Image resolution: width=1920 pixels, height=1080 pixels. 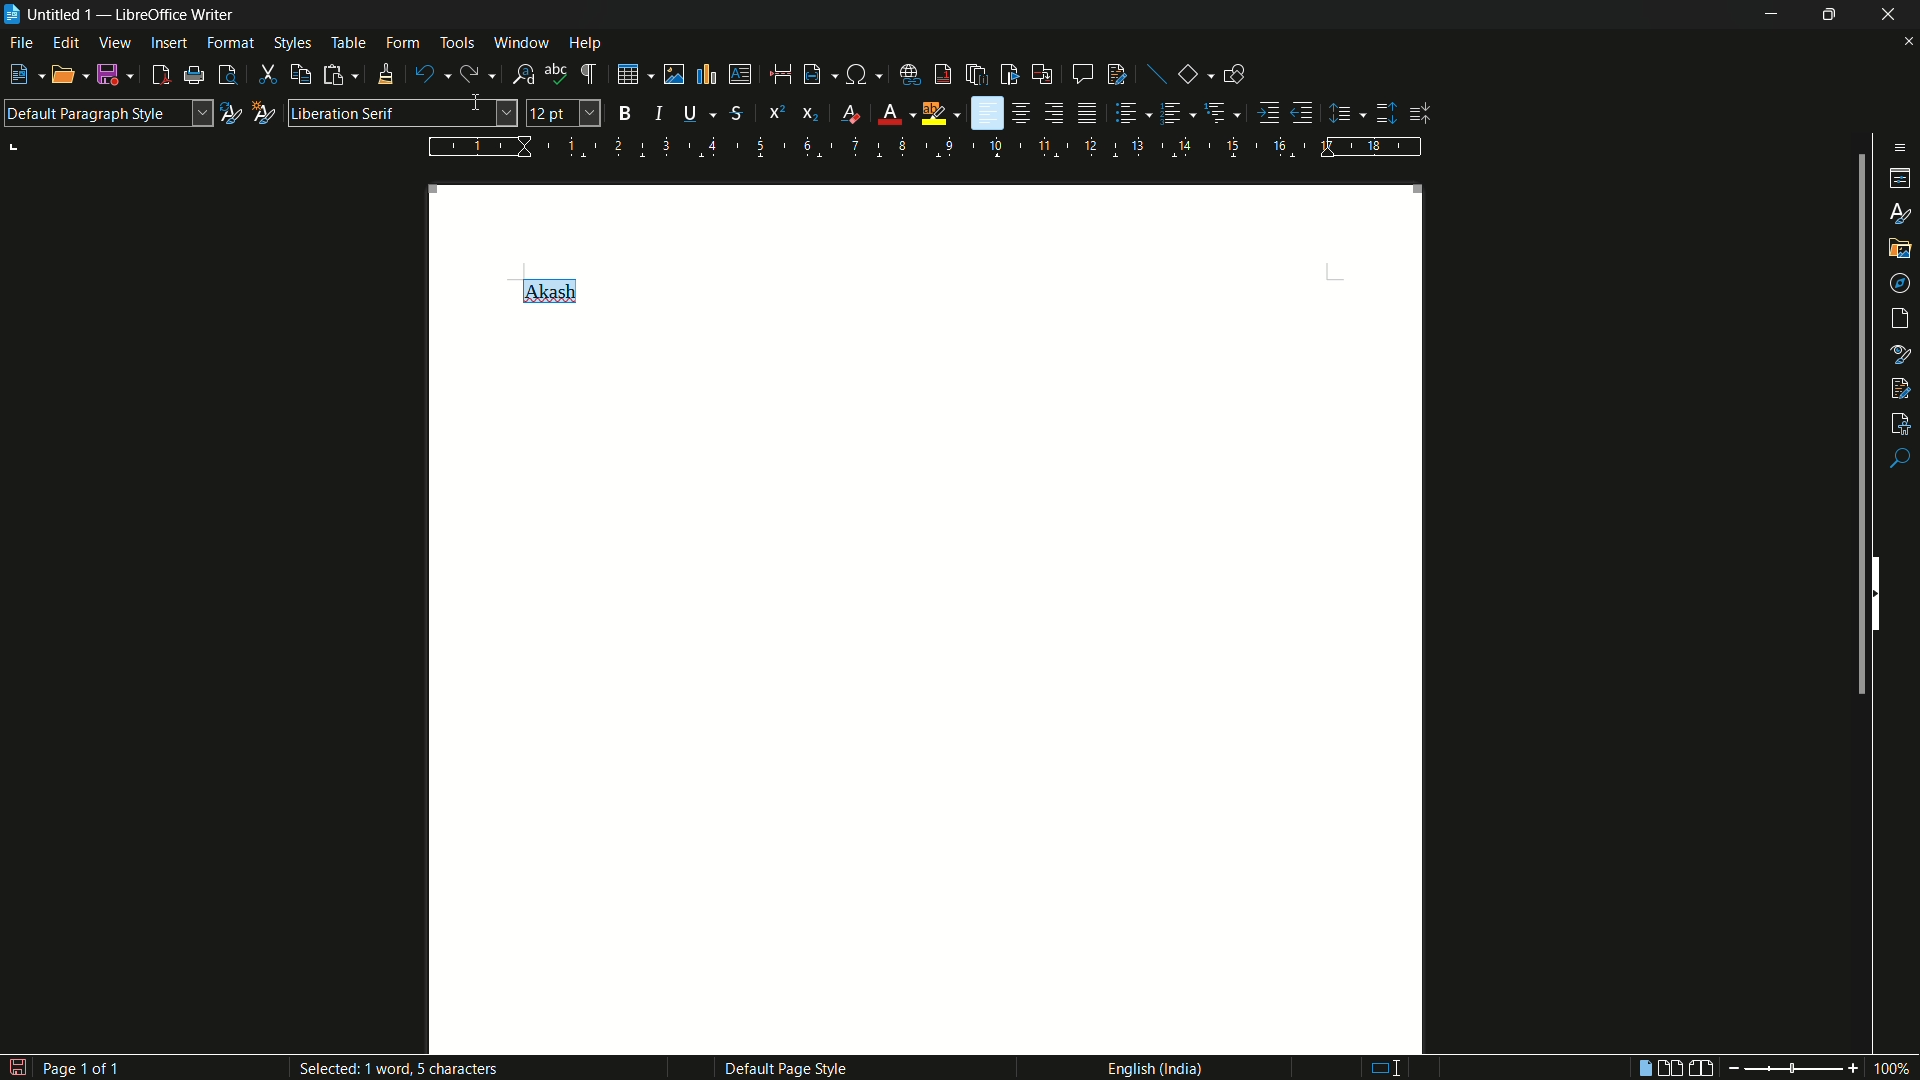 What do you see at coordinates (481, 105) in the screenshot?
I see `cursor` at bounding box center [481, 105].